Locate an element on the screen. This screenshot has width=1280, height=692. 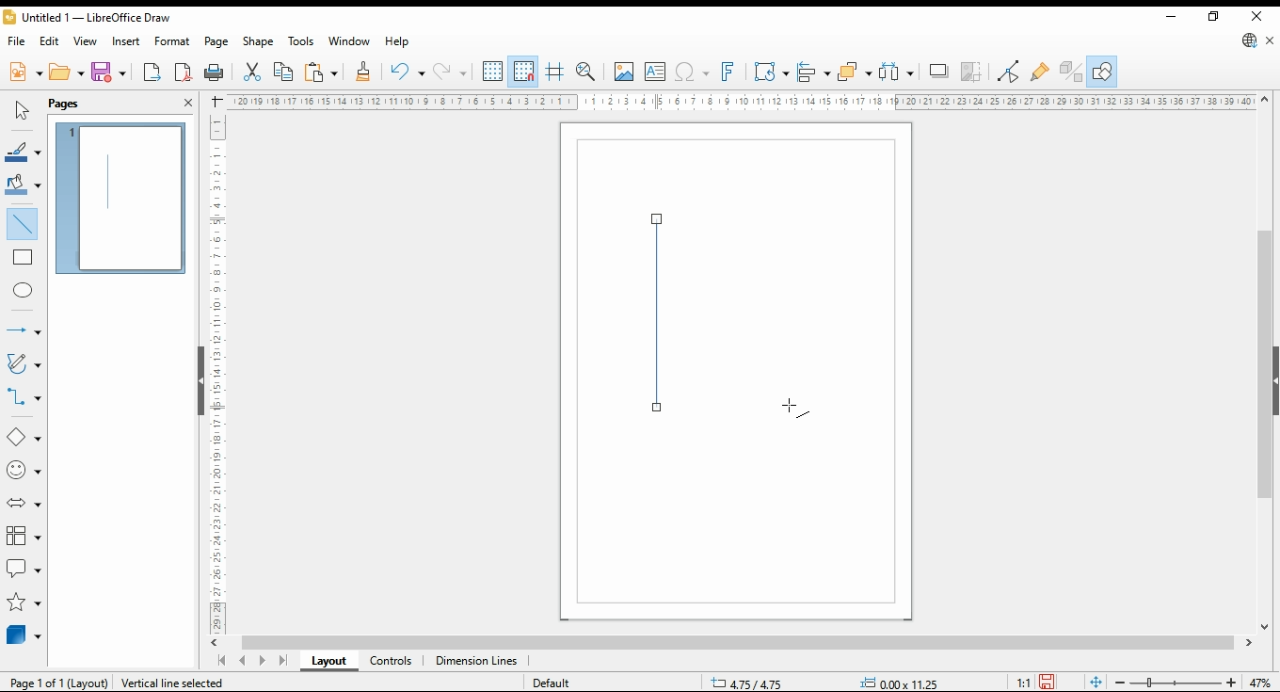
pan and zoom is located at coordinates (588, 71).